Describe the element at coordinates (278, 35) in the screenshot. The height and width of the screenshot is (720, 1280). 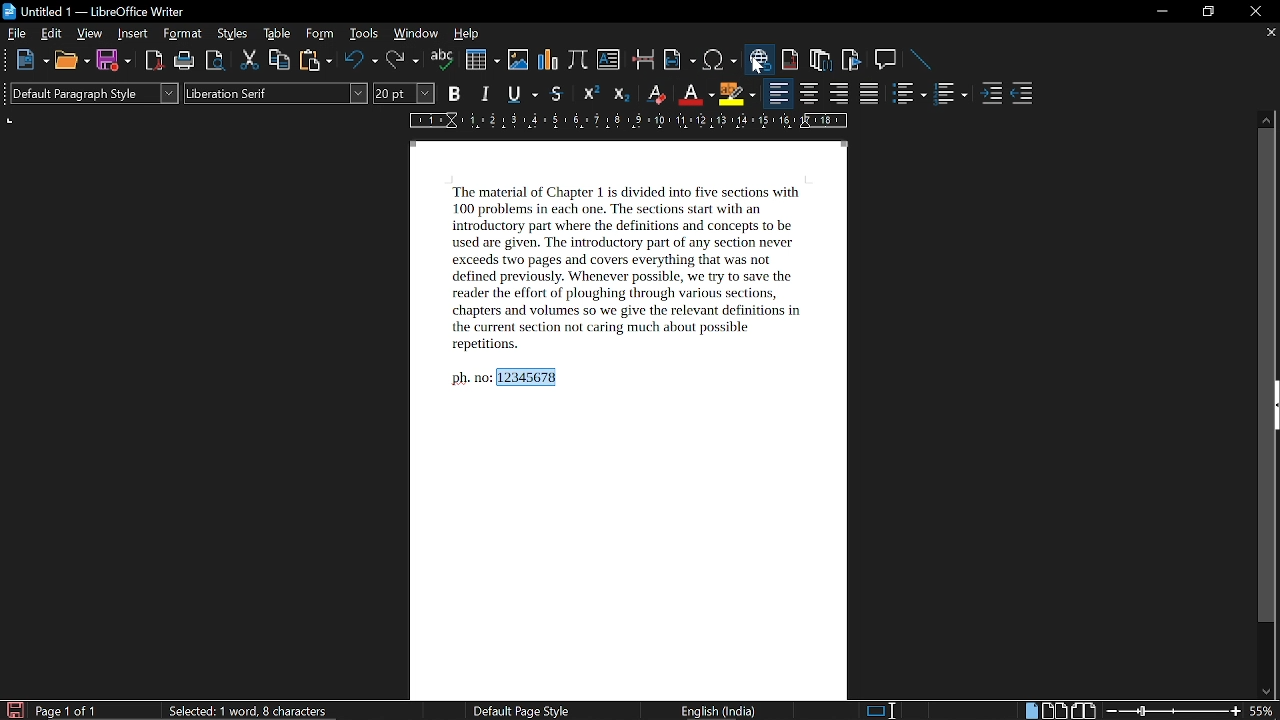
I see `table` at that location.